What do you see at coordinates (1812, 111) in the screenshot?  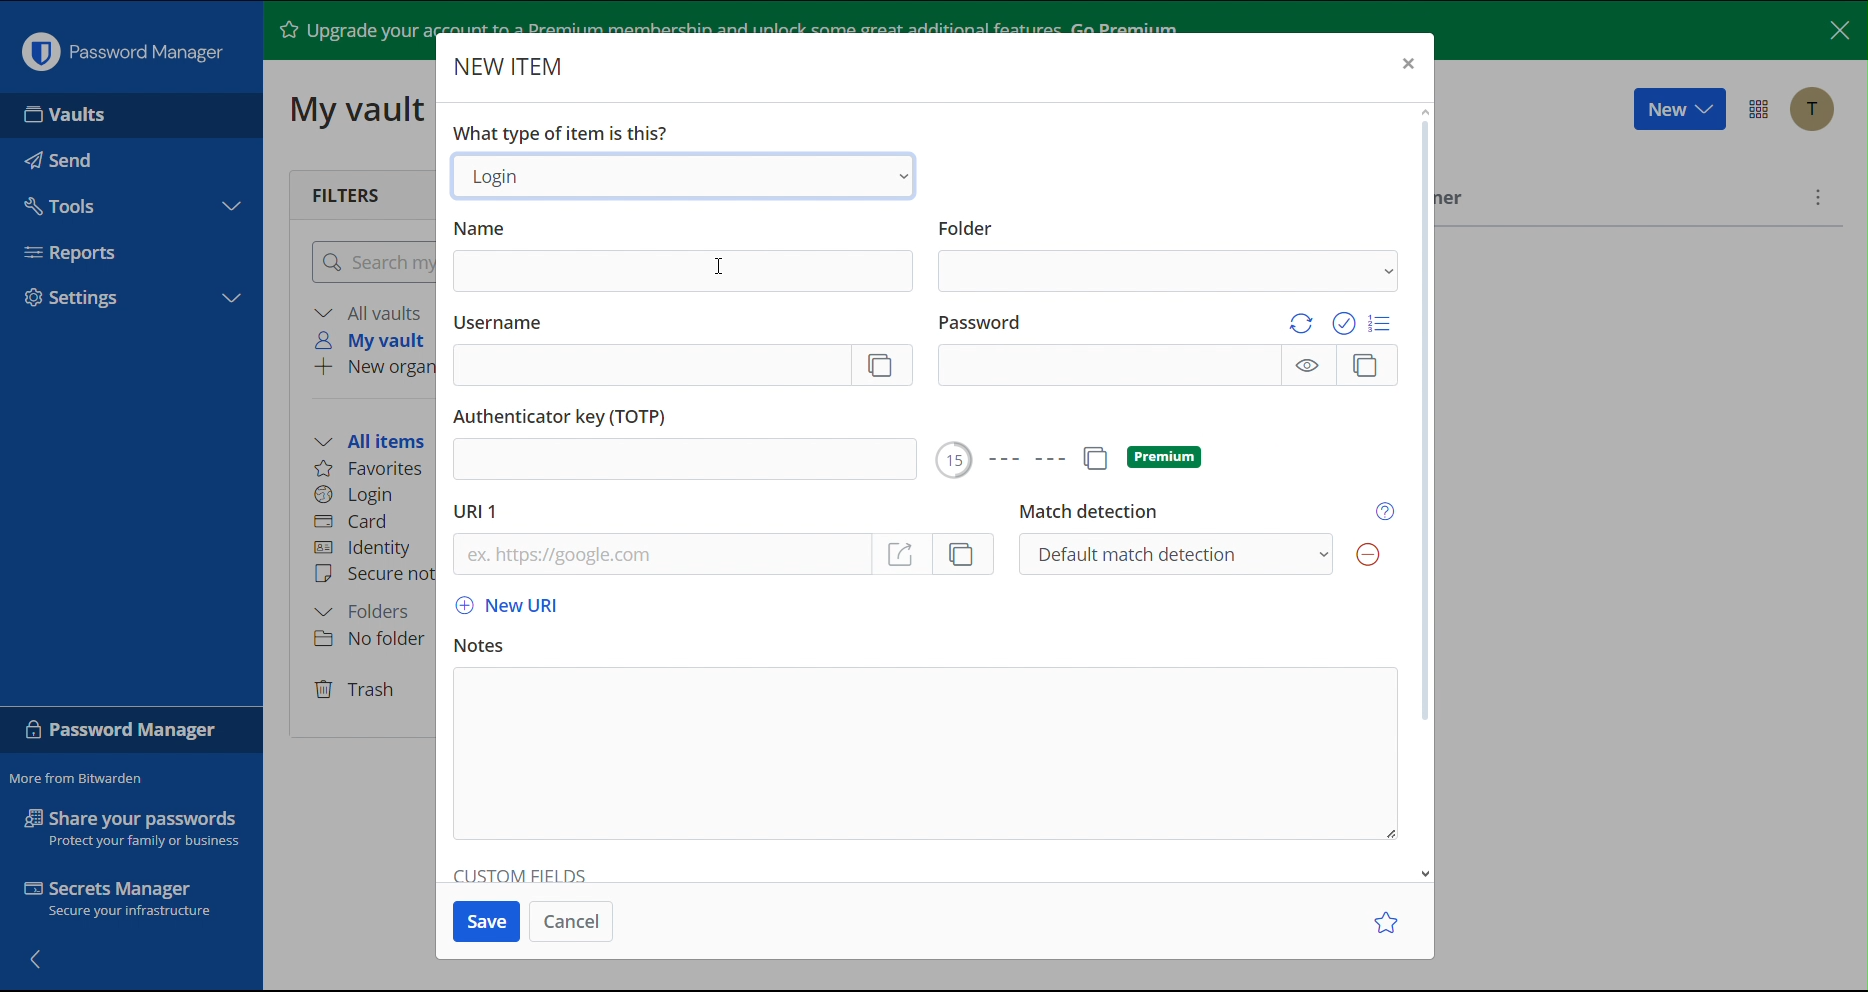 I see `Account` at bounding box center [1812, 111].